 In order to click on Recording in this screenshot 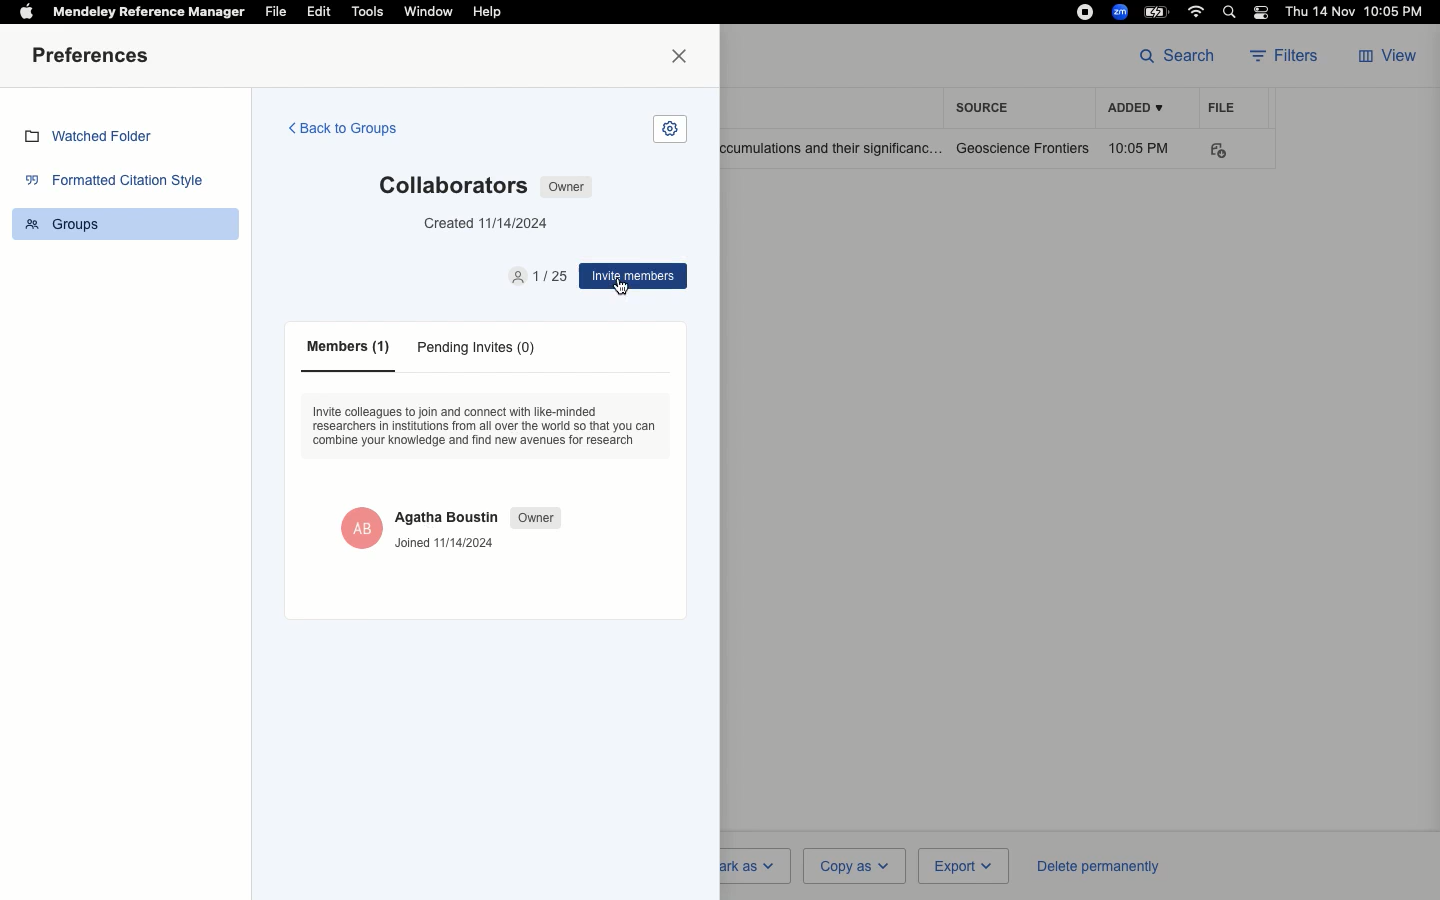, I will do `click(1085, 12)`.